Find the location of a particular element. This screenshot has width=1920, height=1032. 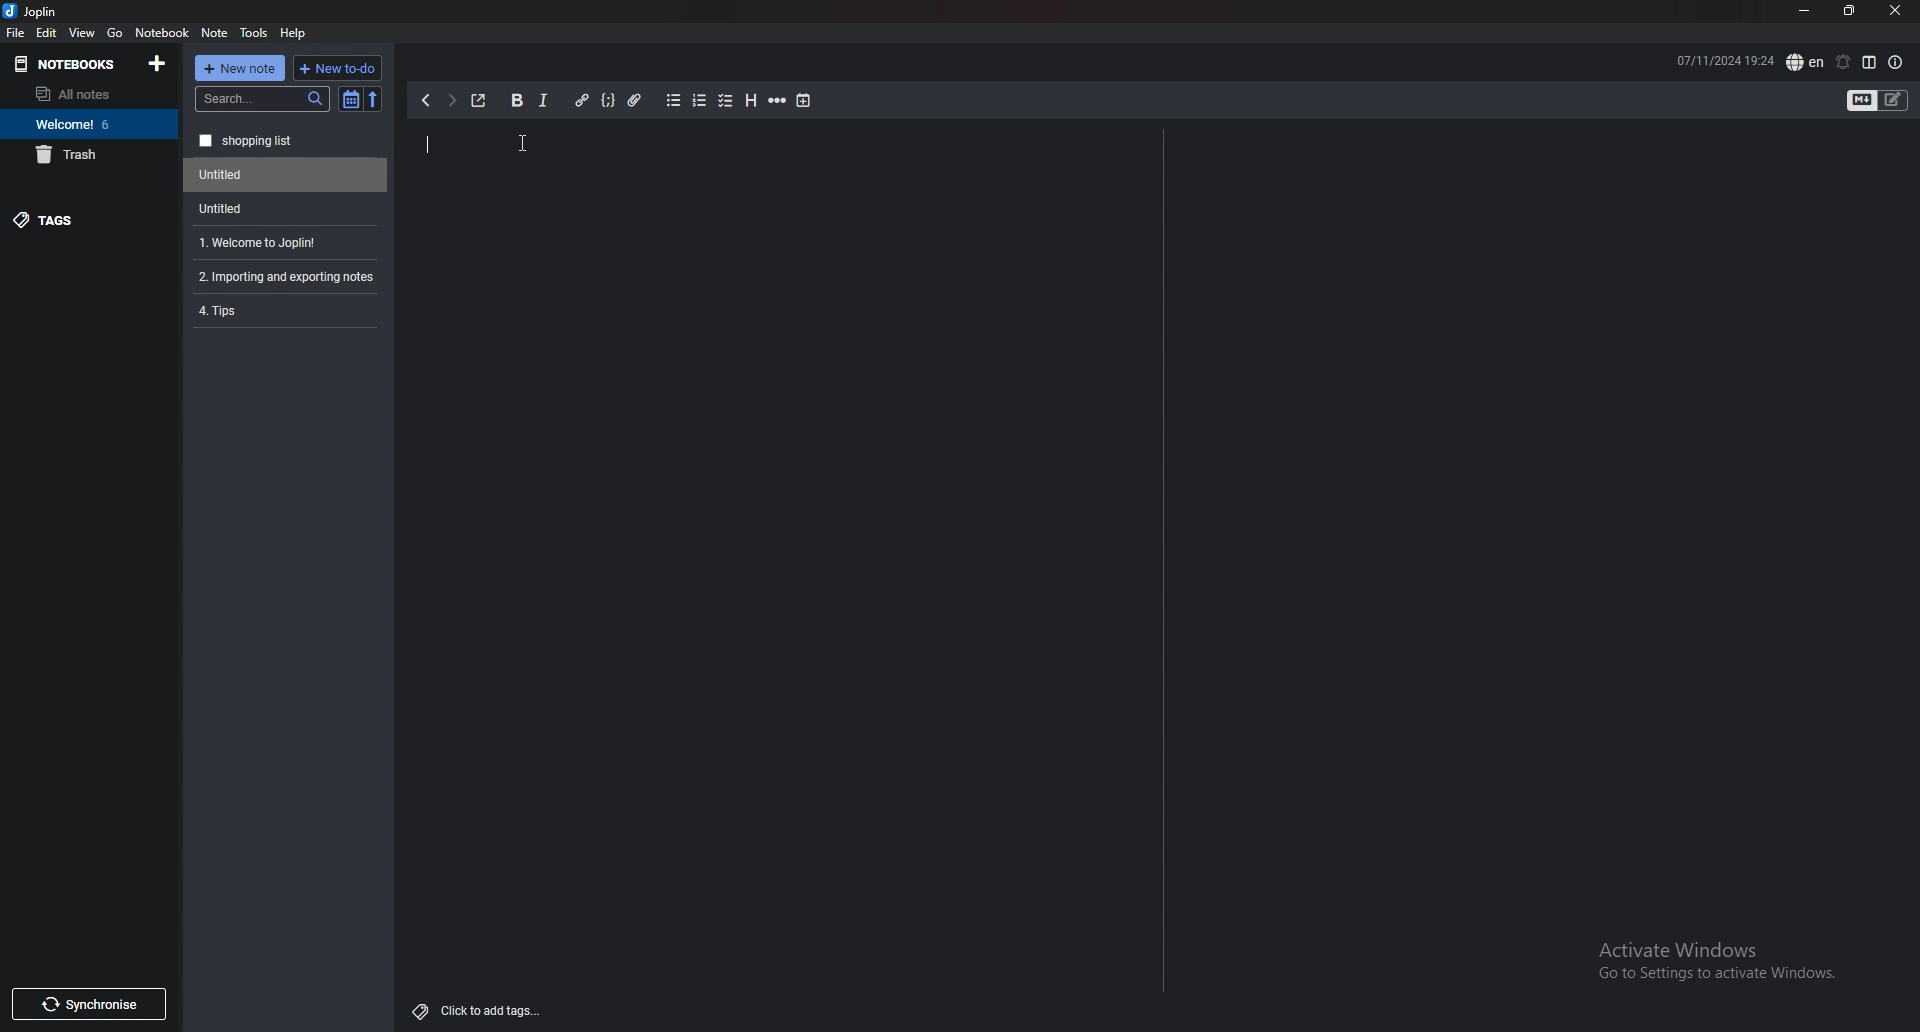

Tips is located at coordinates (284, 309).